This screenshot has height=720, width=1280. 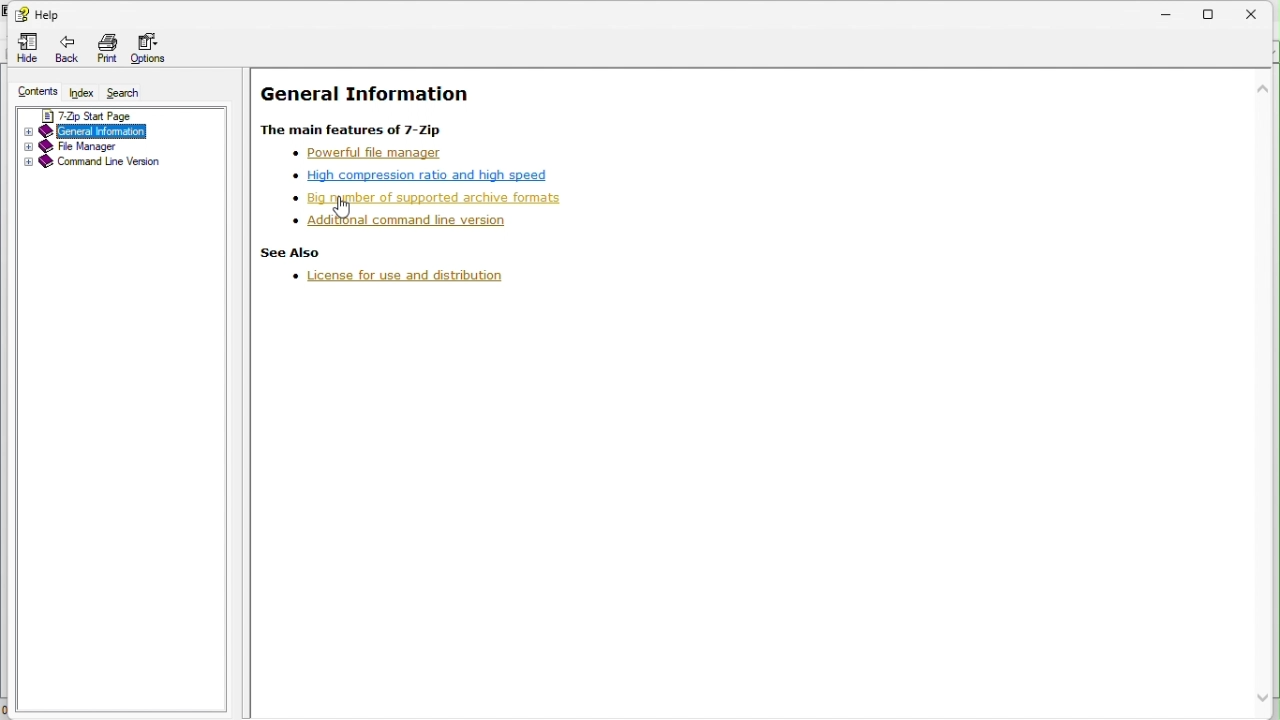 What do you see at coordinates (106, 50) in the screenshot?
I see `Print` at bounding box center [106, 50].